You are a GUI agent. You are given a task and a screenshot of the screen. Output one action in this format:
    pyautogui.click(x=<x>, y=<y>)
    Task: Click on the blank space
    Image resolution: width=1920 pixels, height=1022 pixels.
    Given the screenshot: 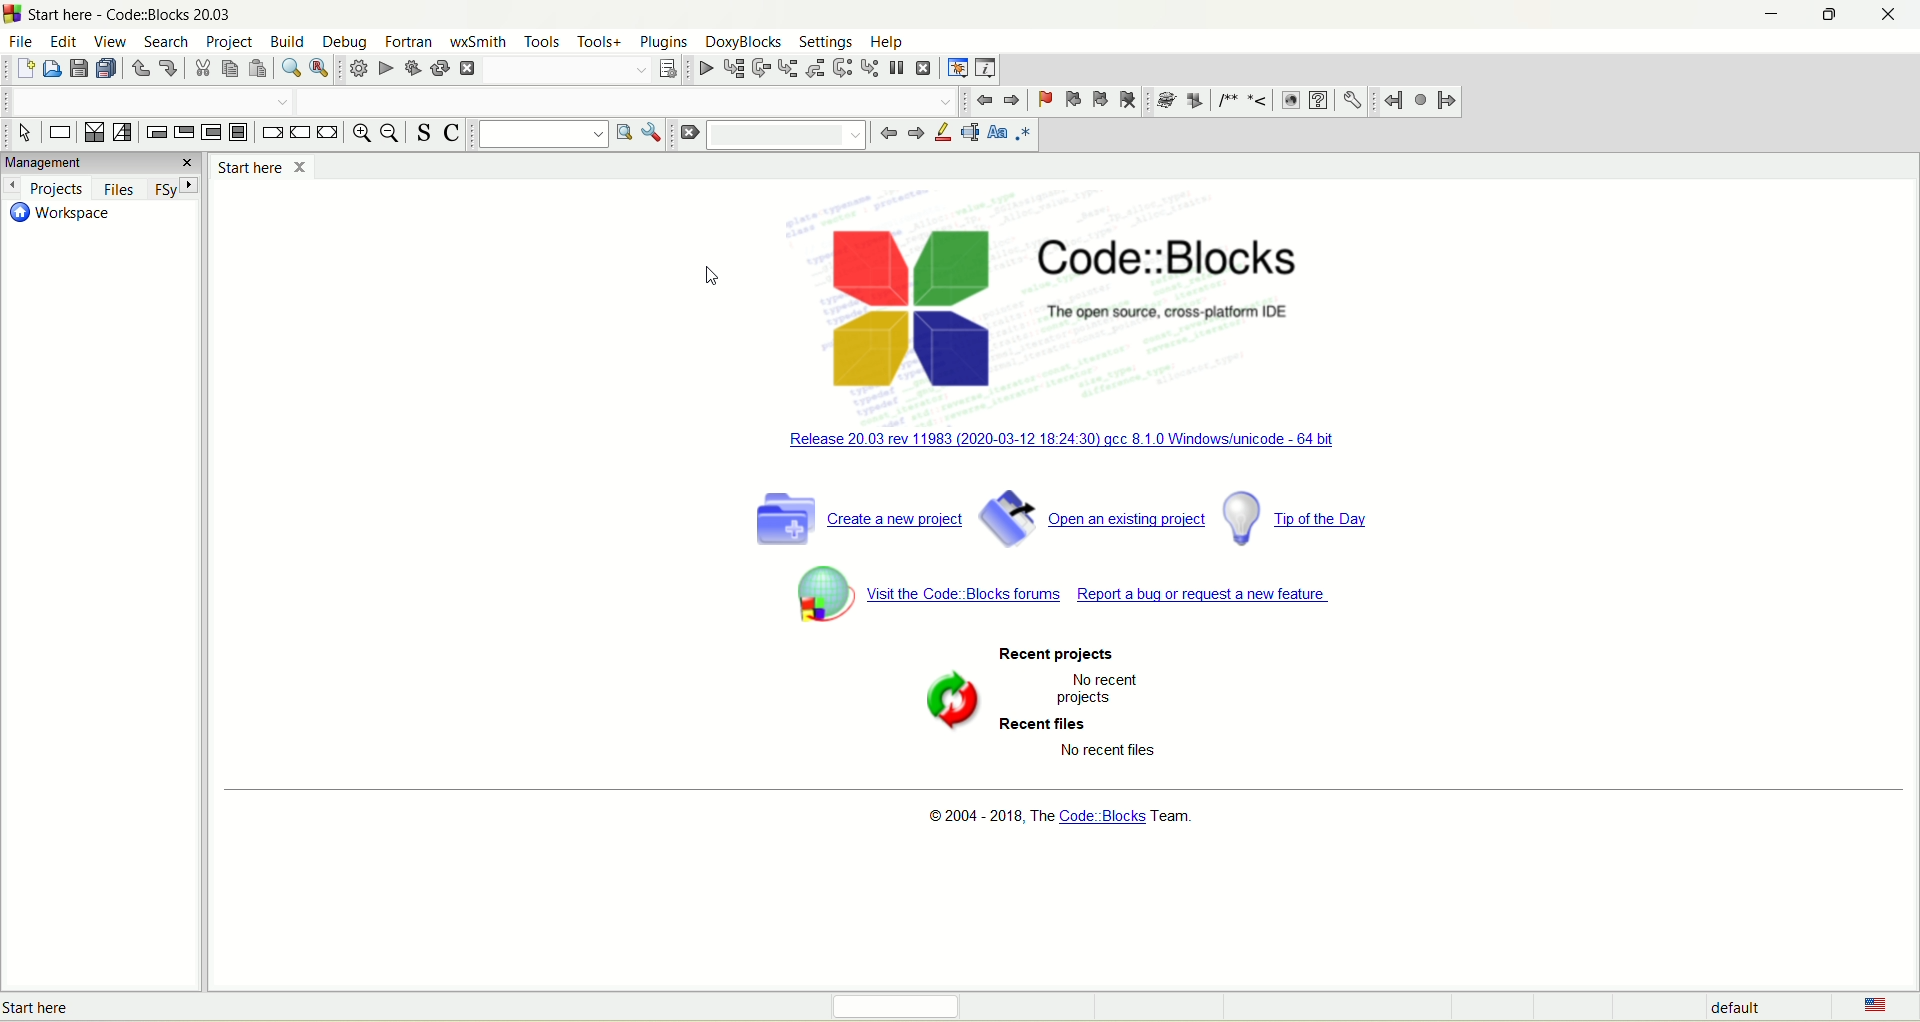 What is the action you would take?
    pyautogui.click(x=785, y=135)
    